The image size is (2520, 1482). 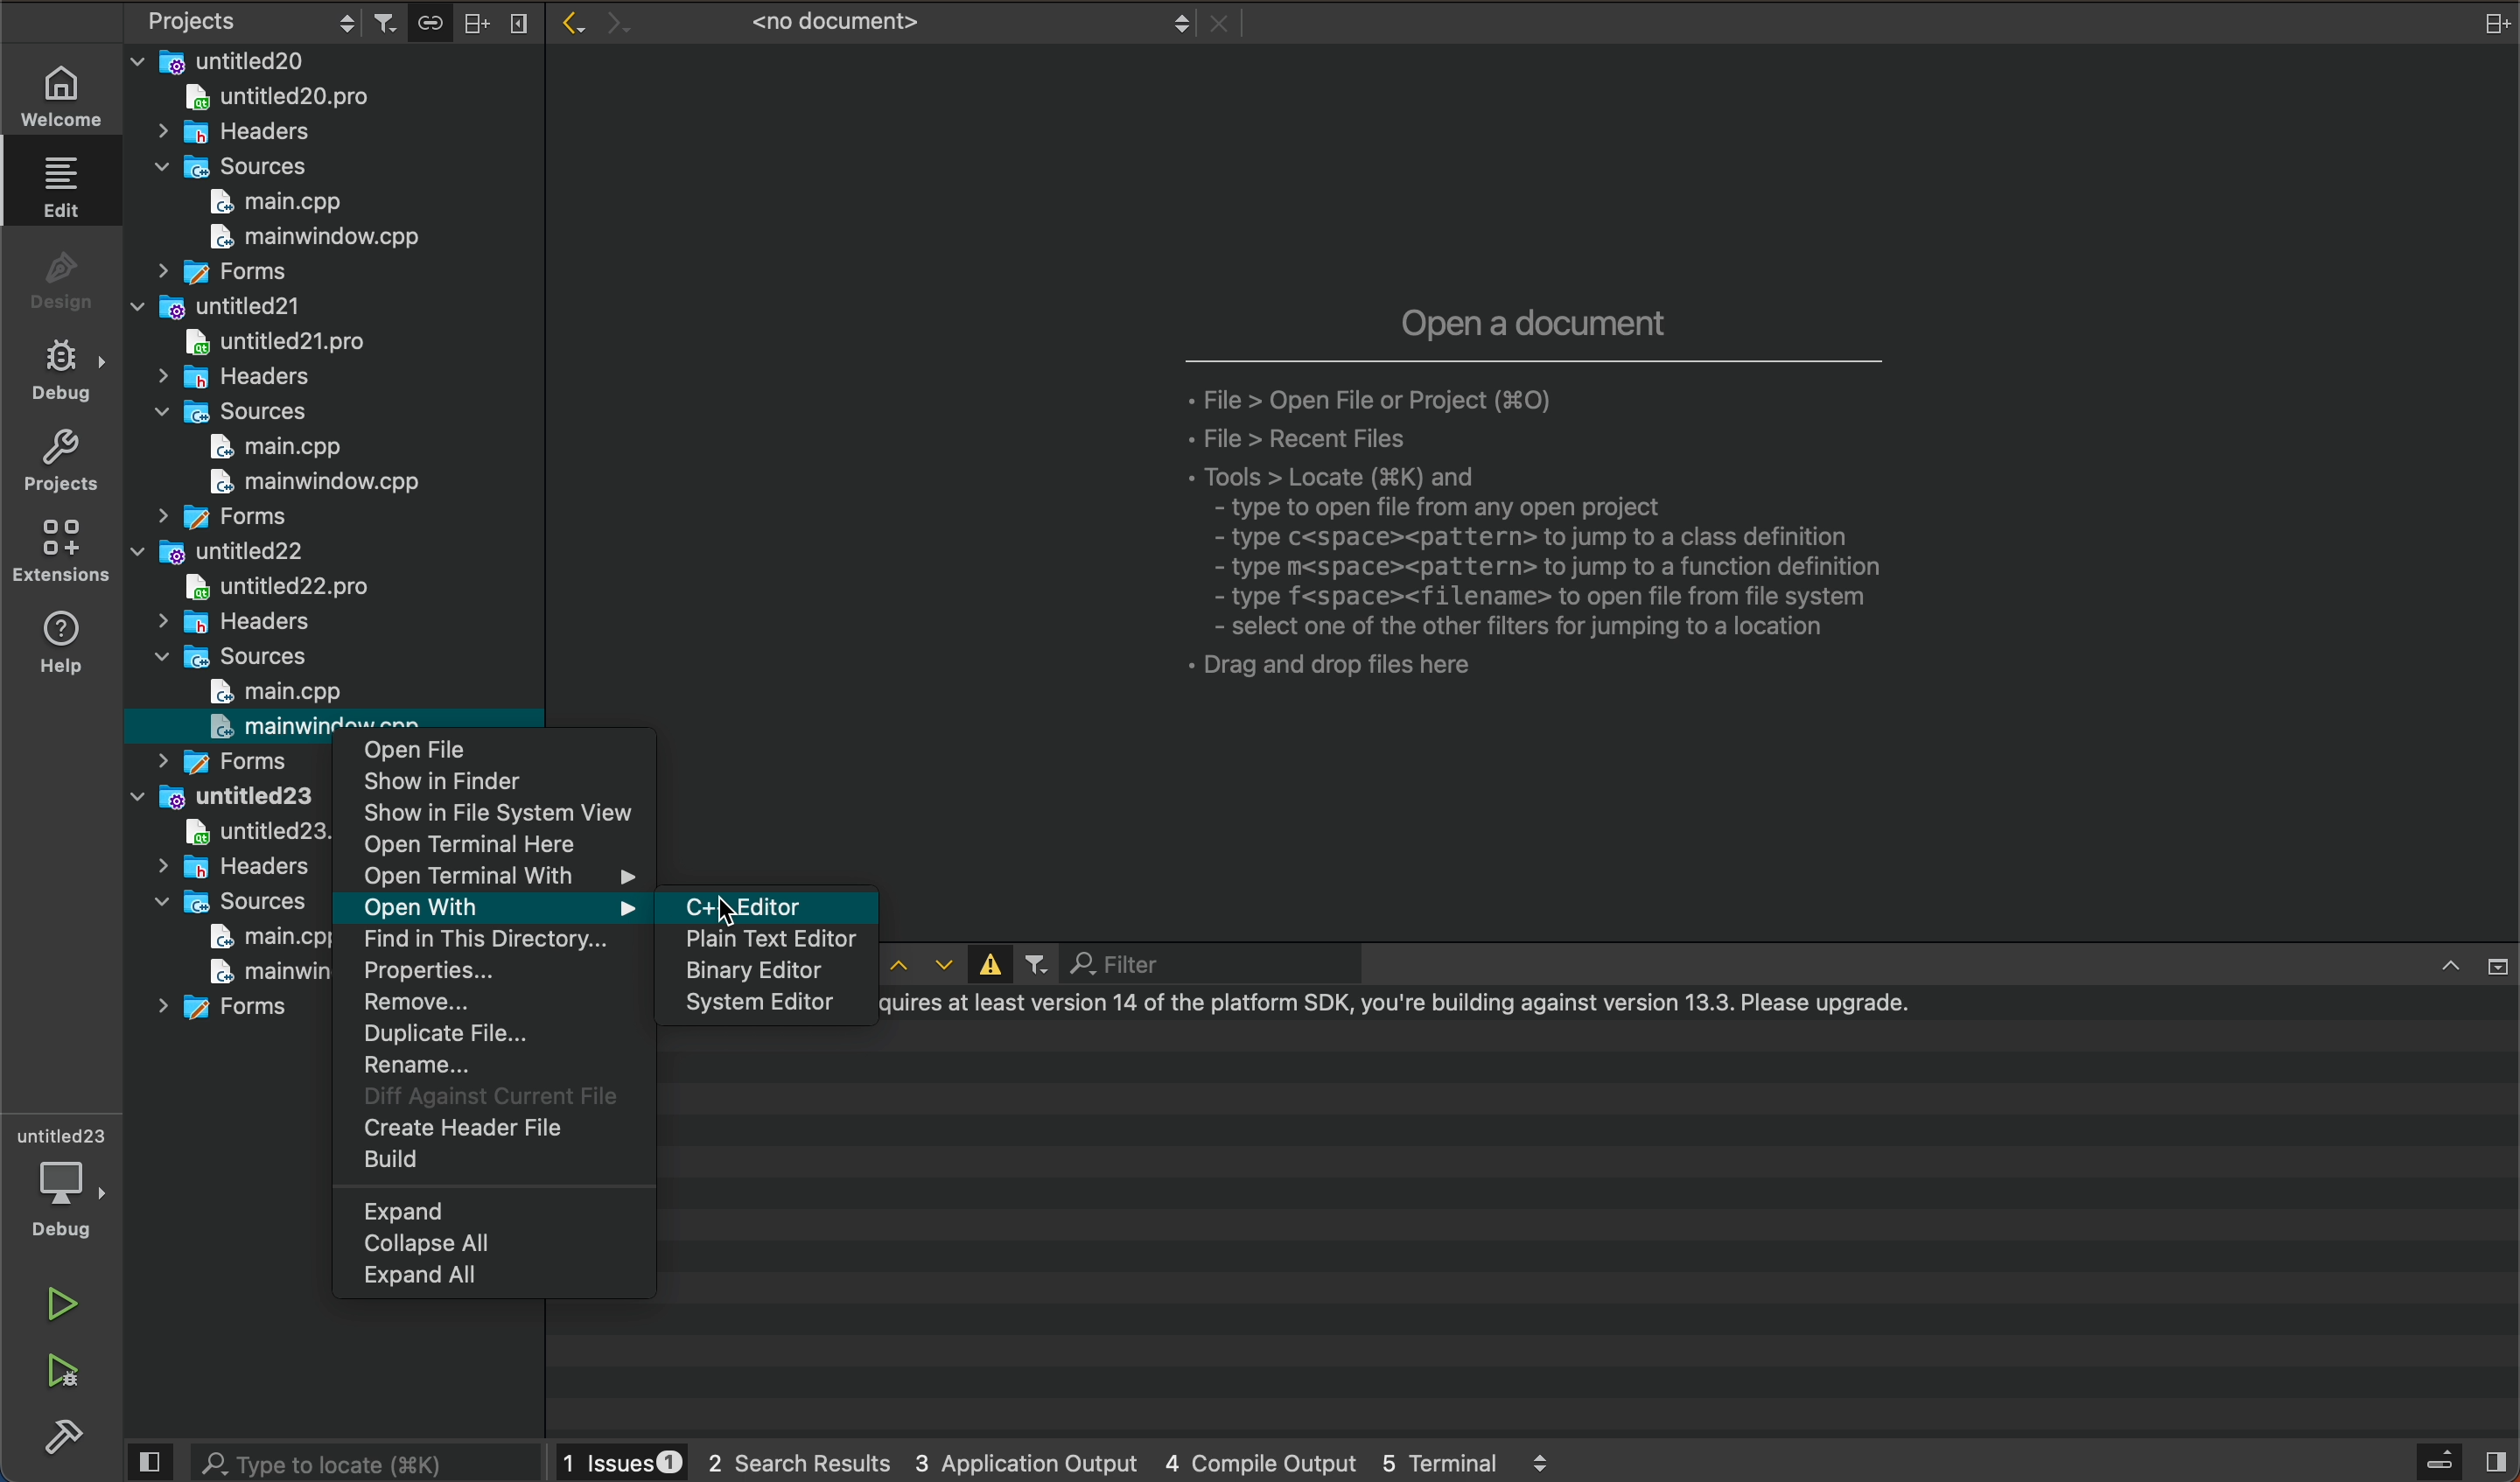 What do you see at coordinates (242, 133) in the screenshot?
I see `headers` at bounding box center [242, 133].